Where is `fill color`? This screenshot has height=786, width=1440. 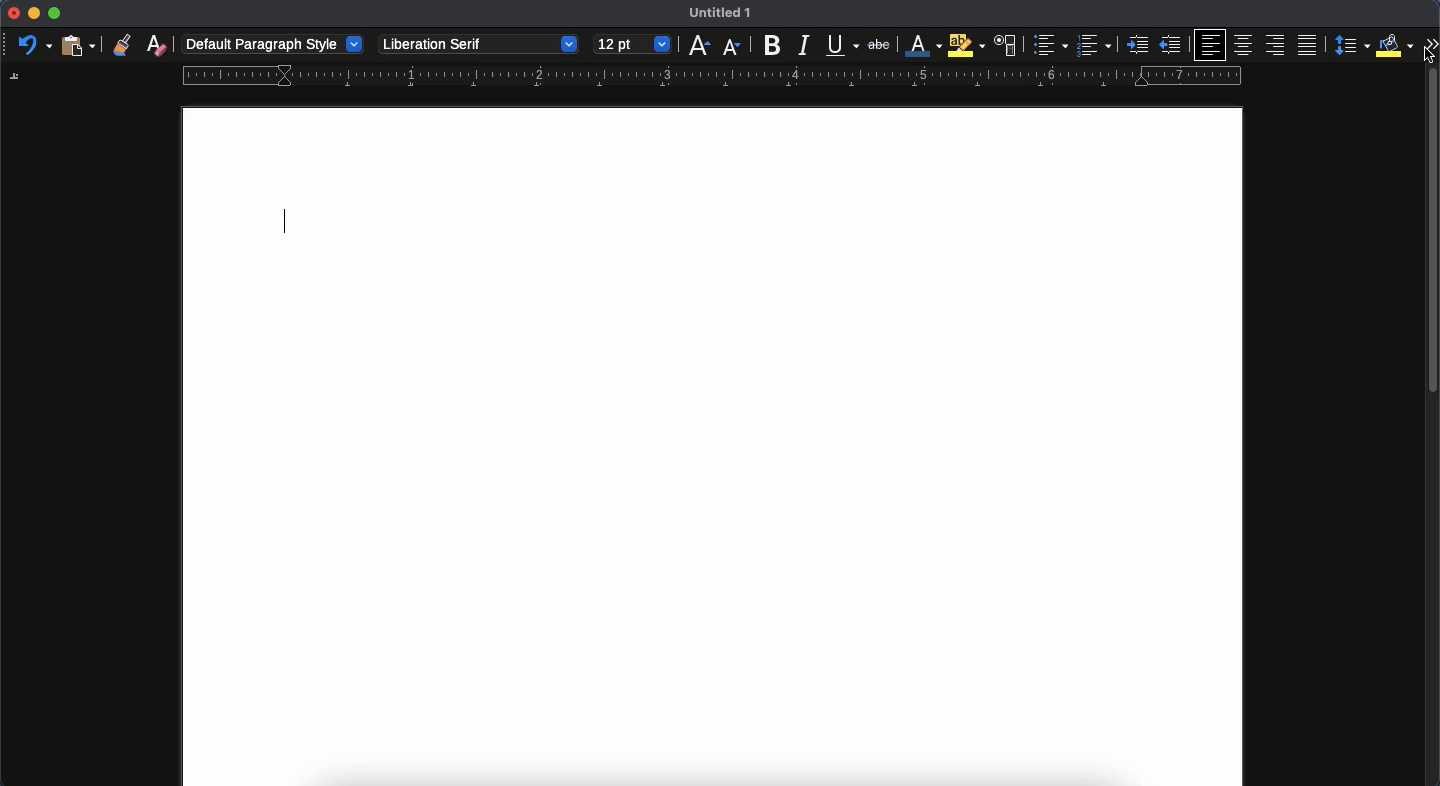 fill color is located at coordinates (1390, 46).